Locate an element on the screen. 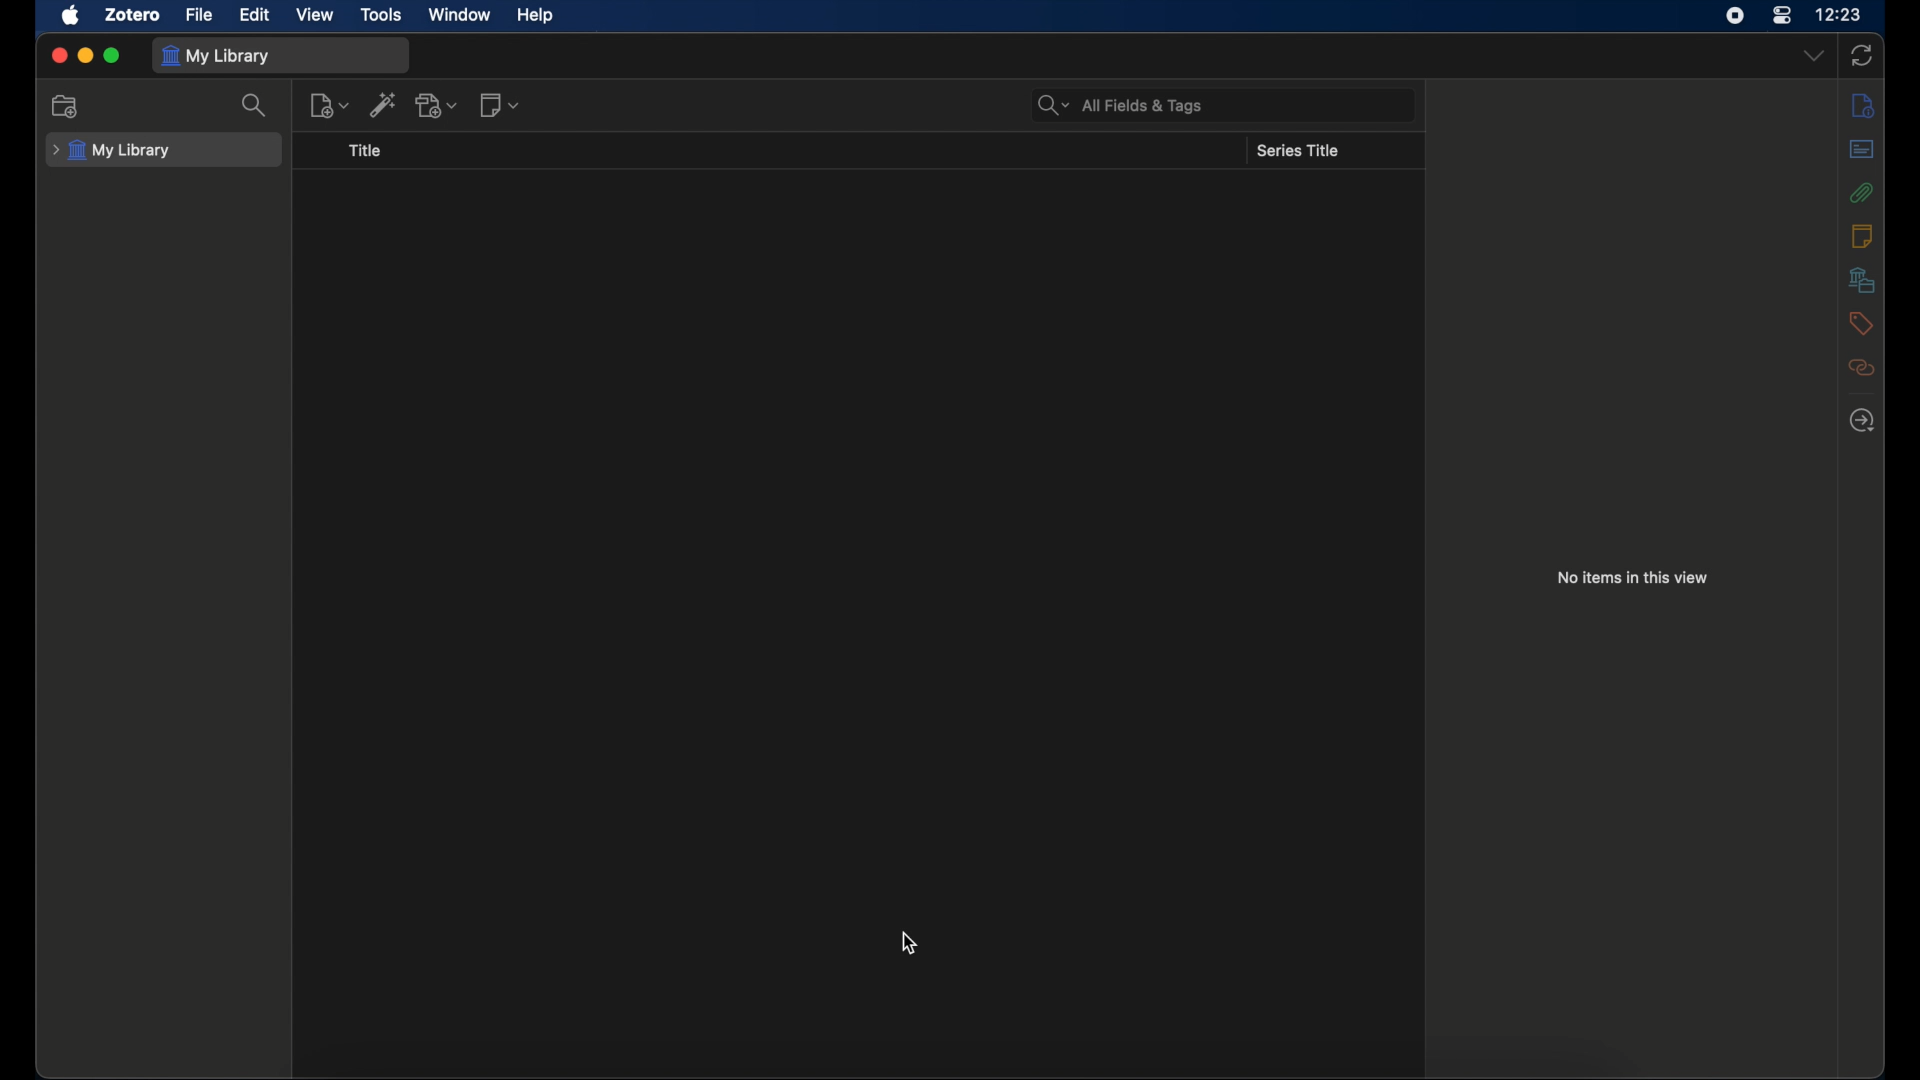 The image size is (1920, 1080). search bar is located at coordinates (1120, 105).